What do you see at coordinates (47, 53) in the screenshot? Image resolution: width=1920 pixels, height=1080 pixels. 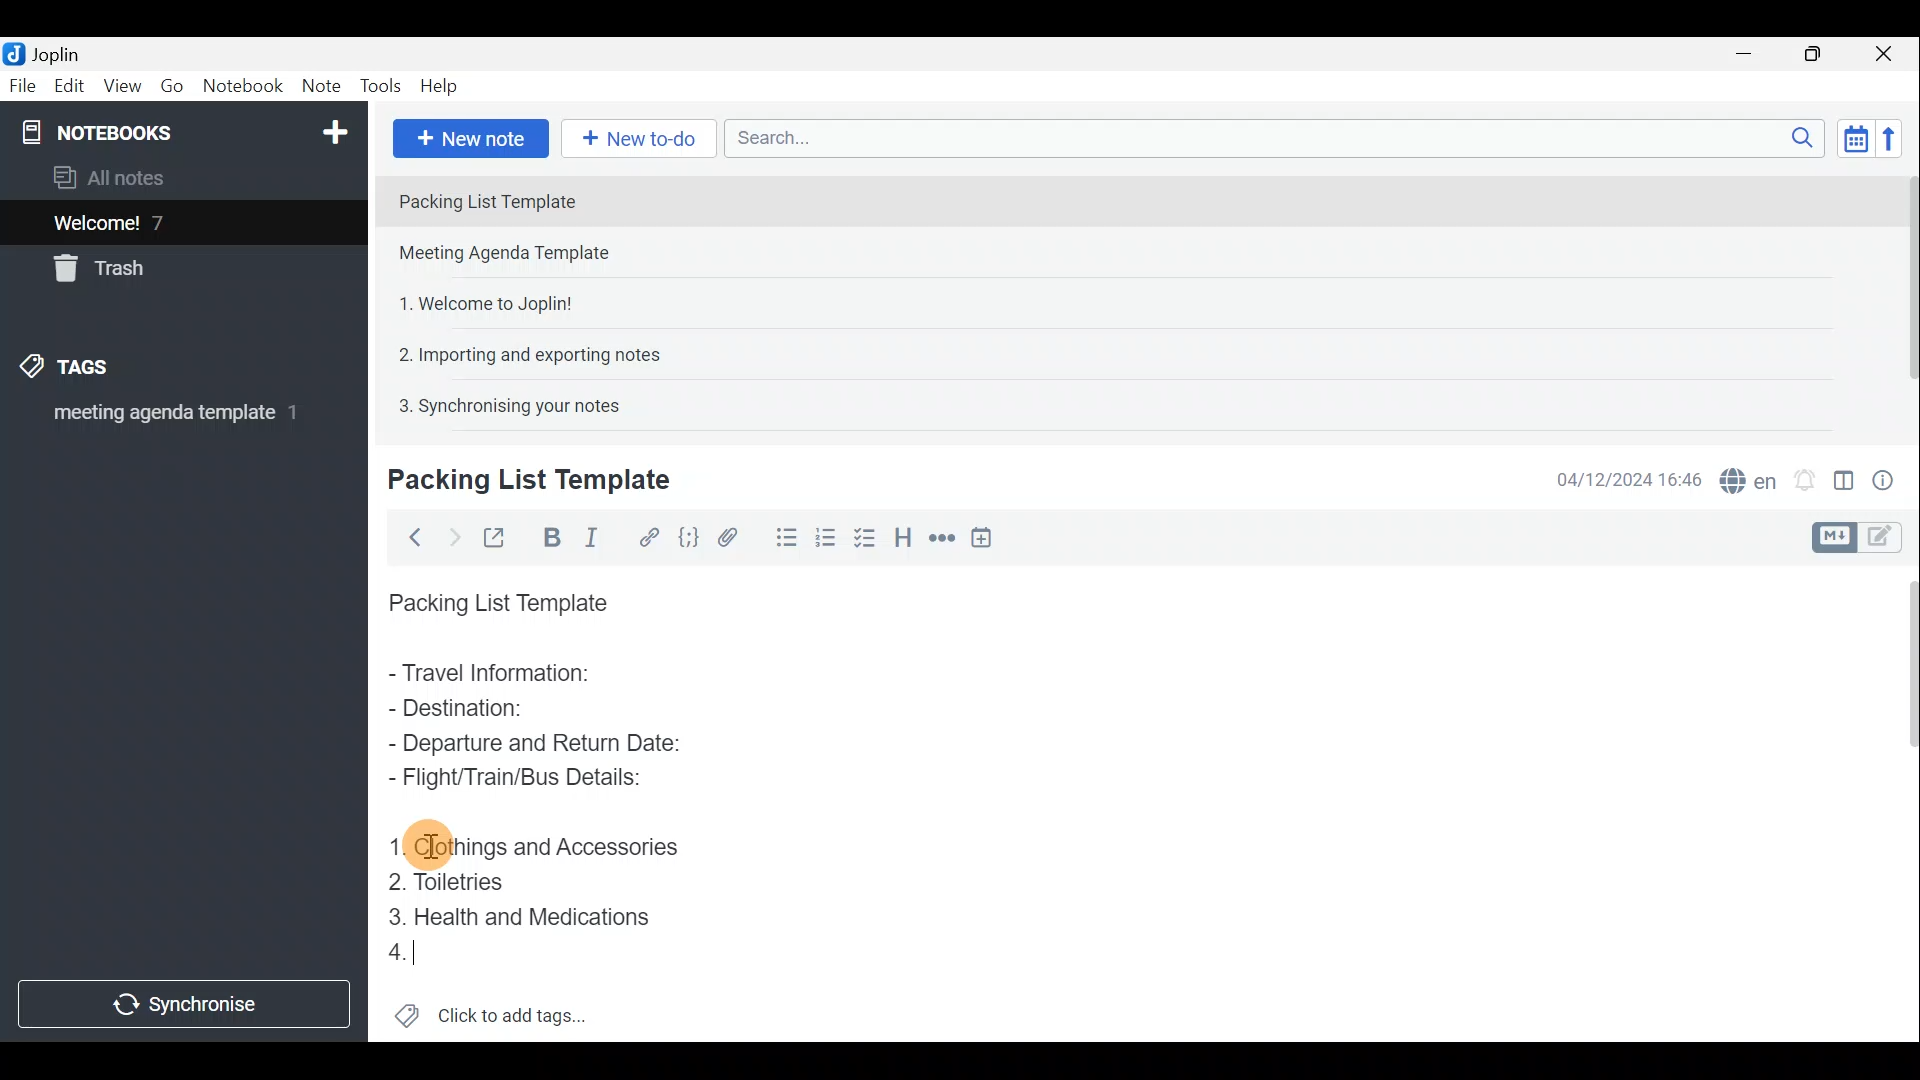 I see `Joplin` at bounding box center [47, 53].